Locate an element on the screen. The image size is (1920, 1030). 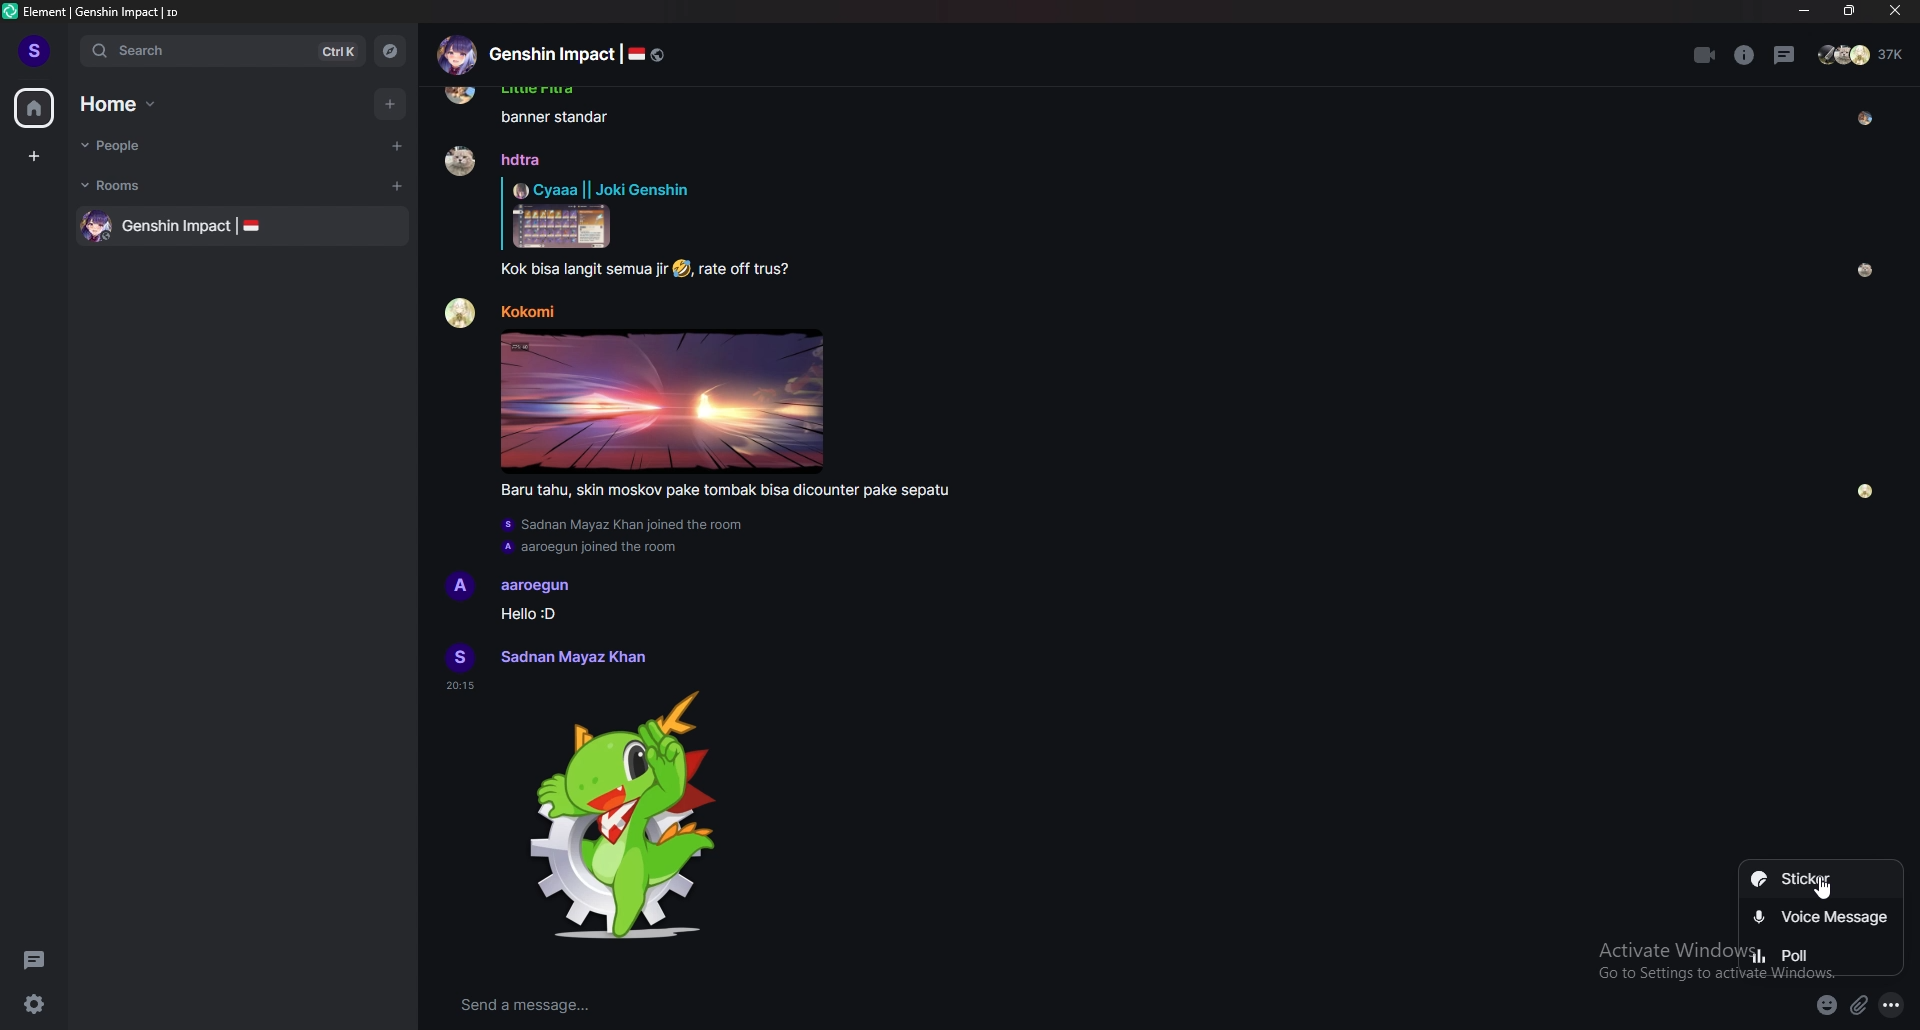
close is located at coordinates (1891, 11).